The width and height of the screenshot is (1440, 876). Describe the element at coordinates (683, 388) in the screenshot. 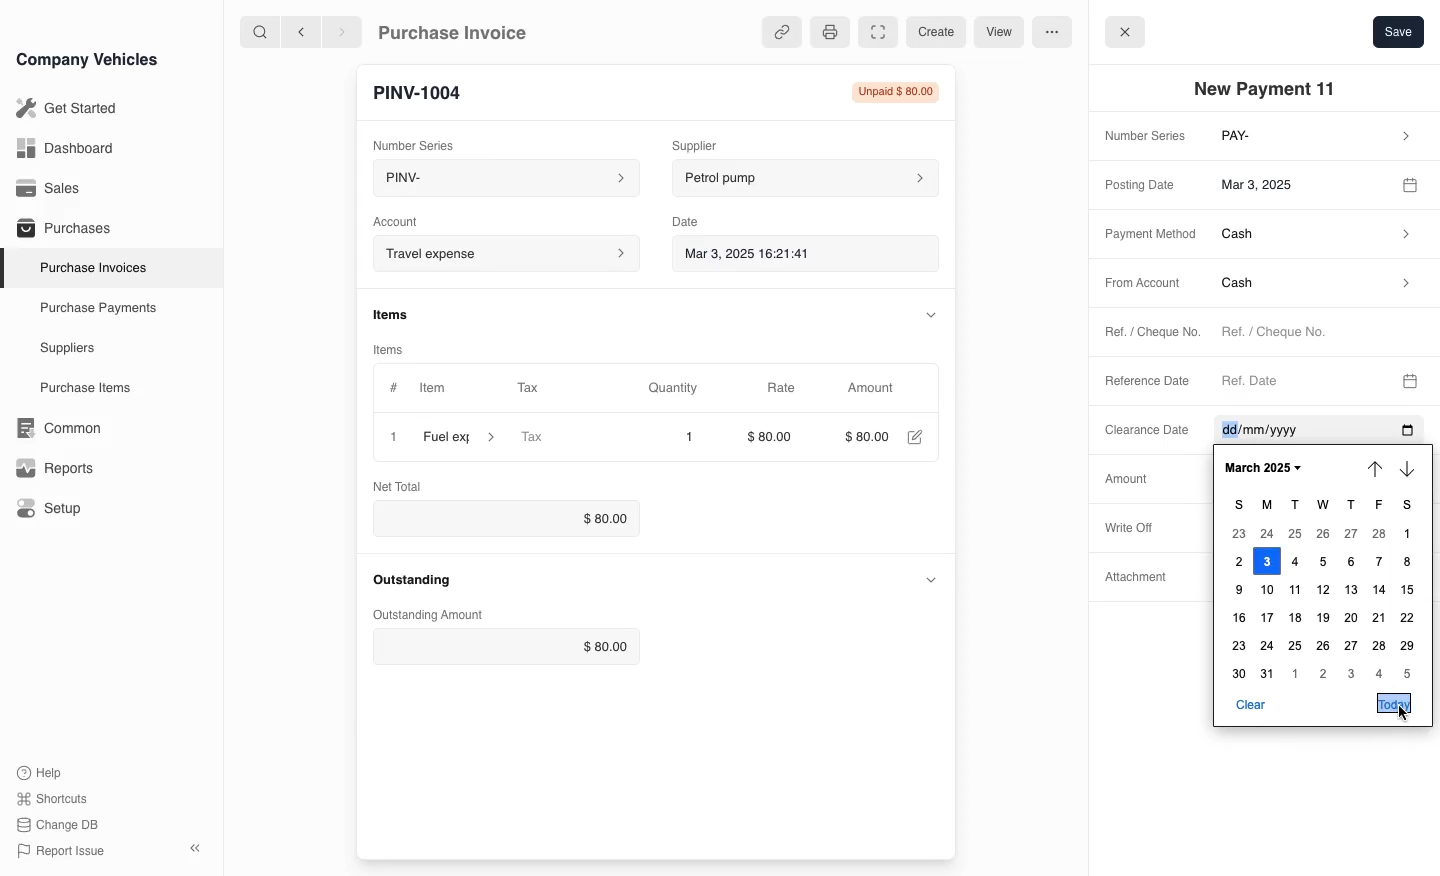

I see `Quantity` at that location.